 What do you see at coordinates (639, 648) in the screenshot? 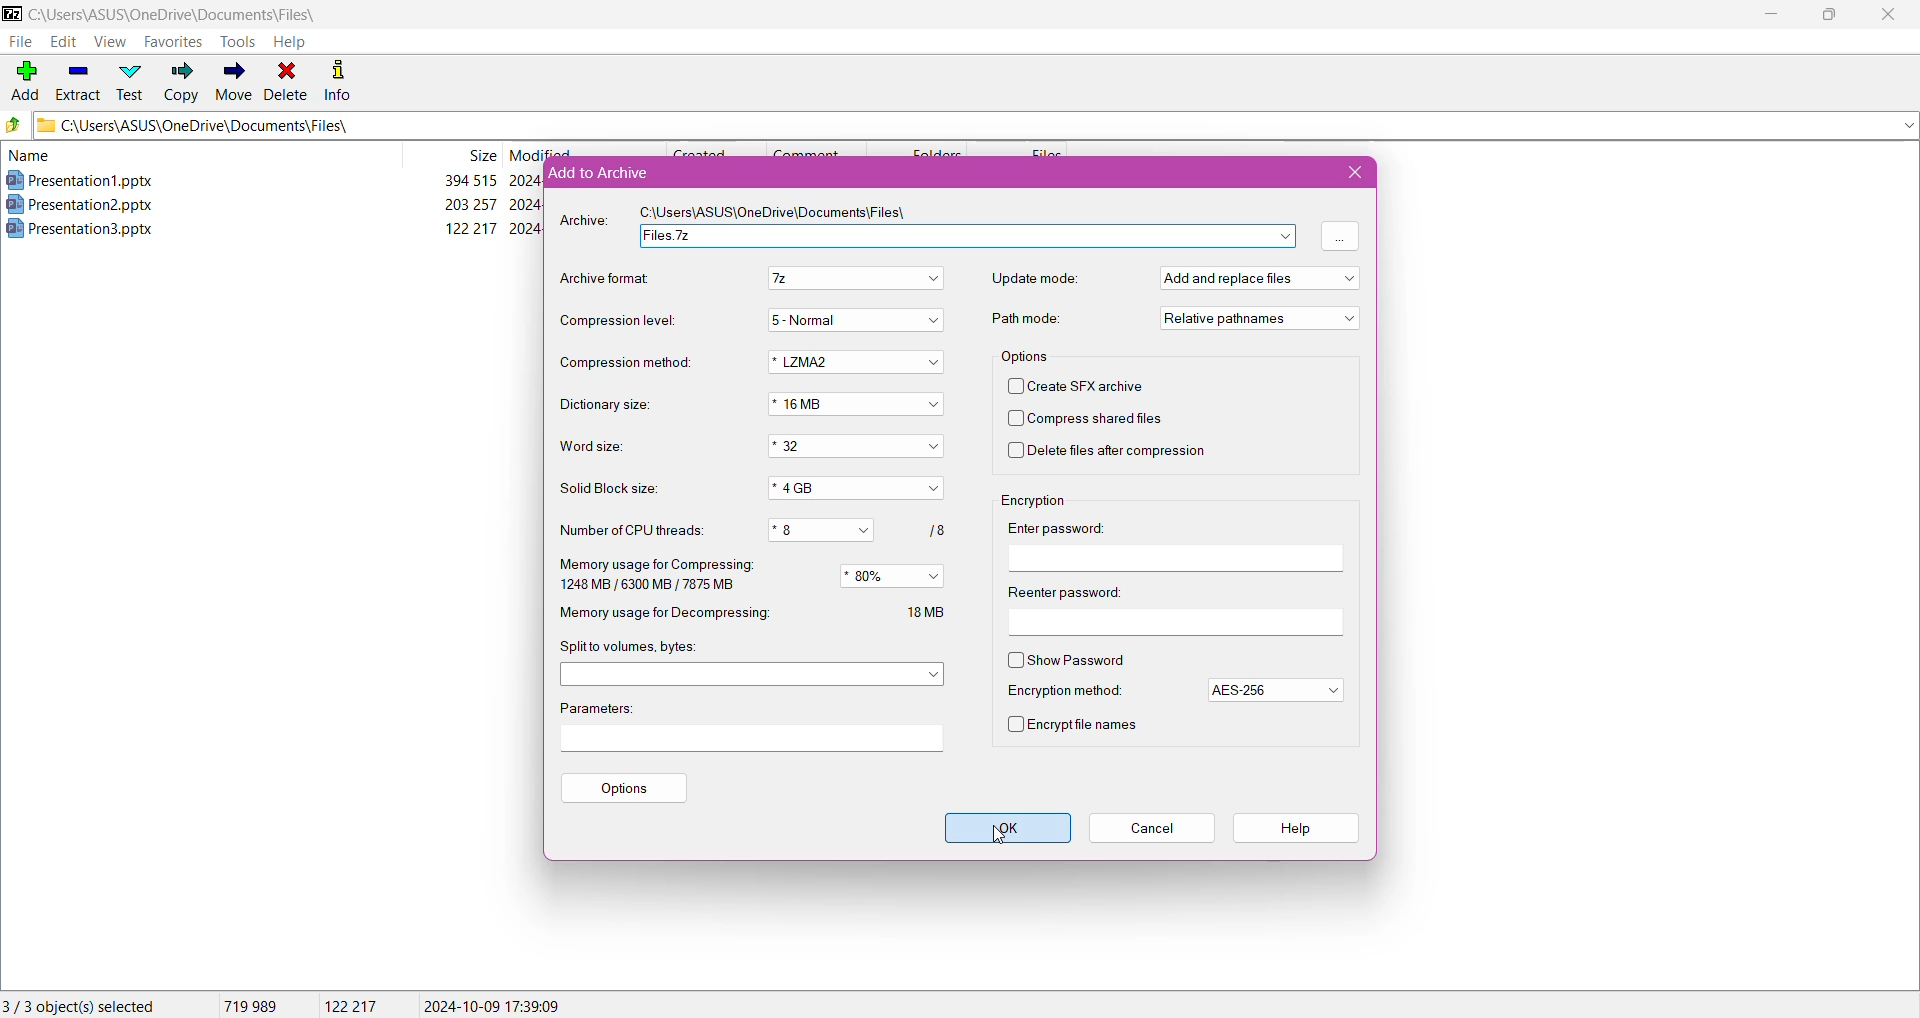
I see `Split to volumes, bytes` at bounding box center [639, 648].